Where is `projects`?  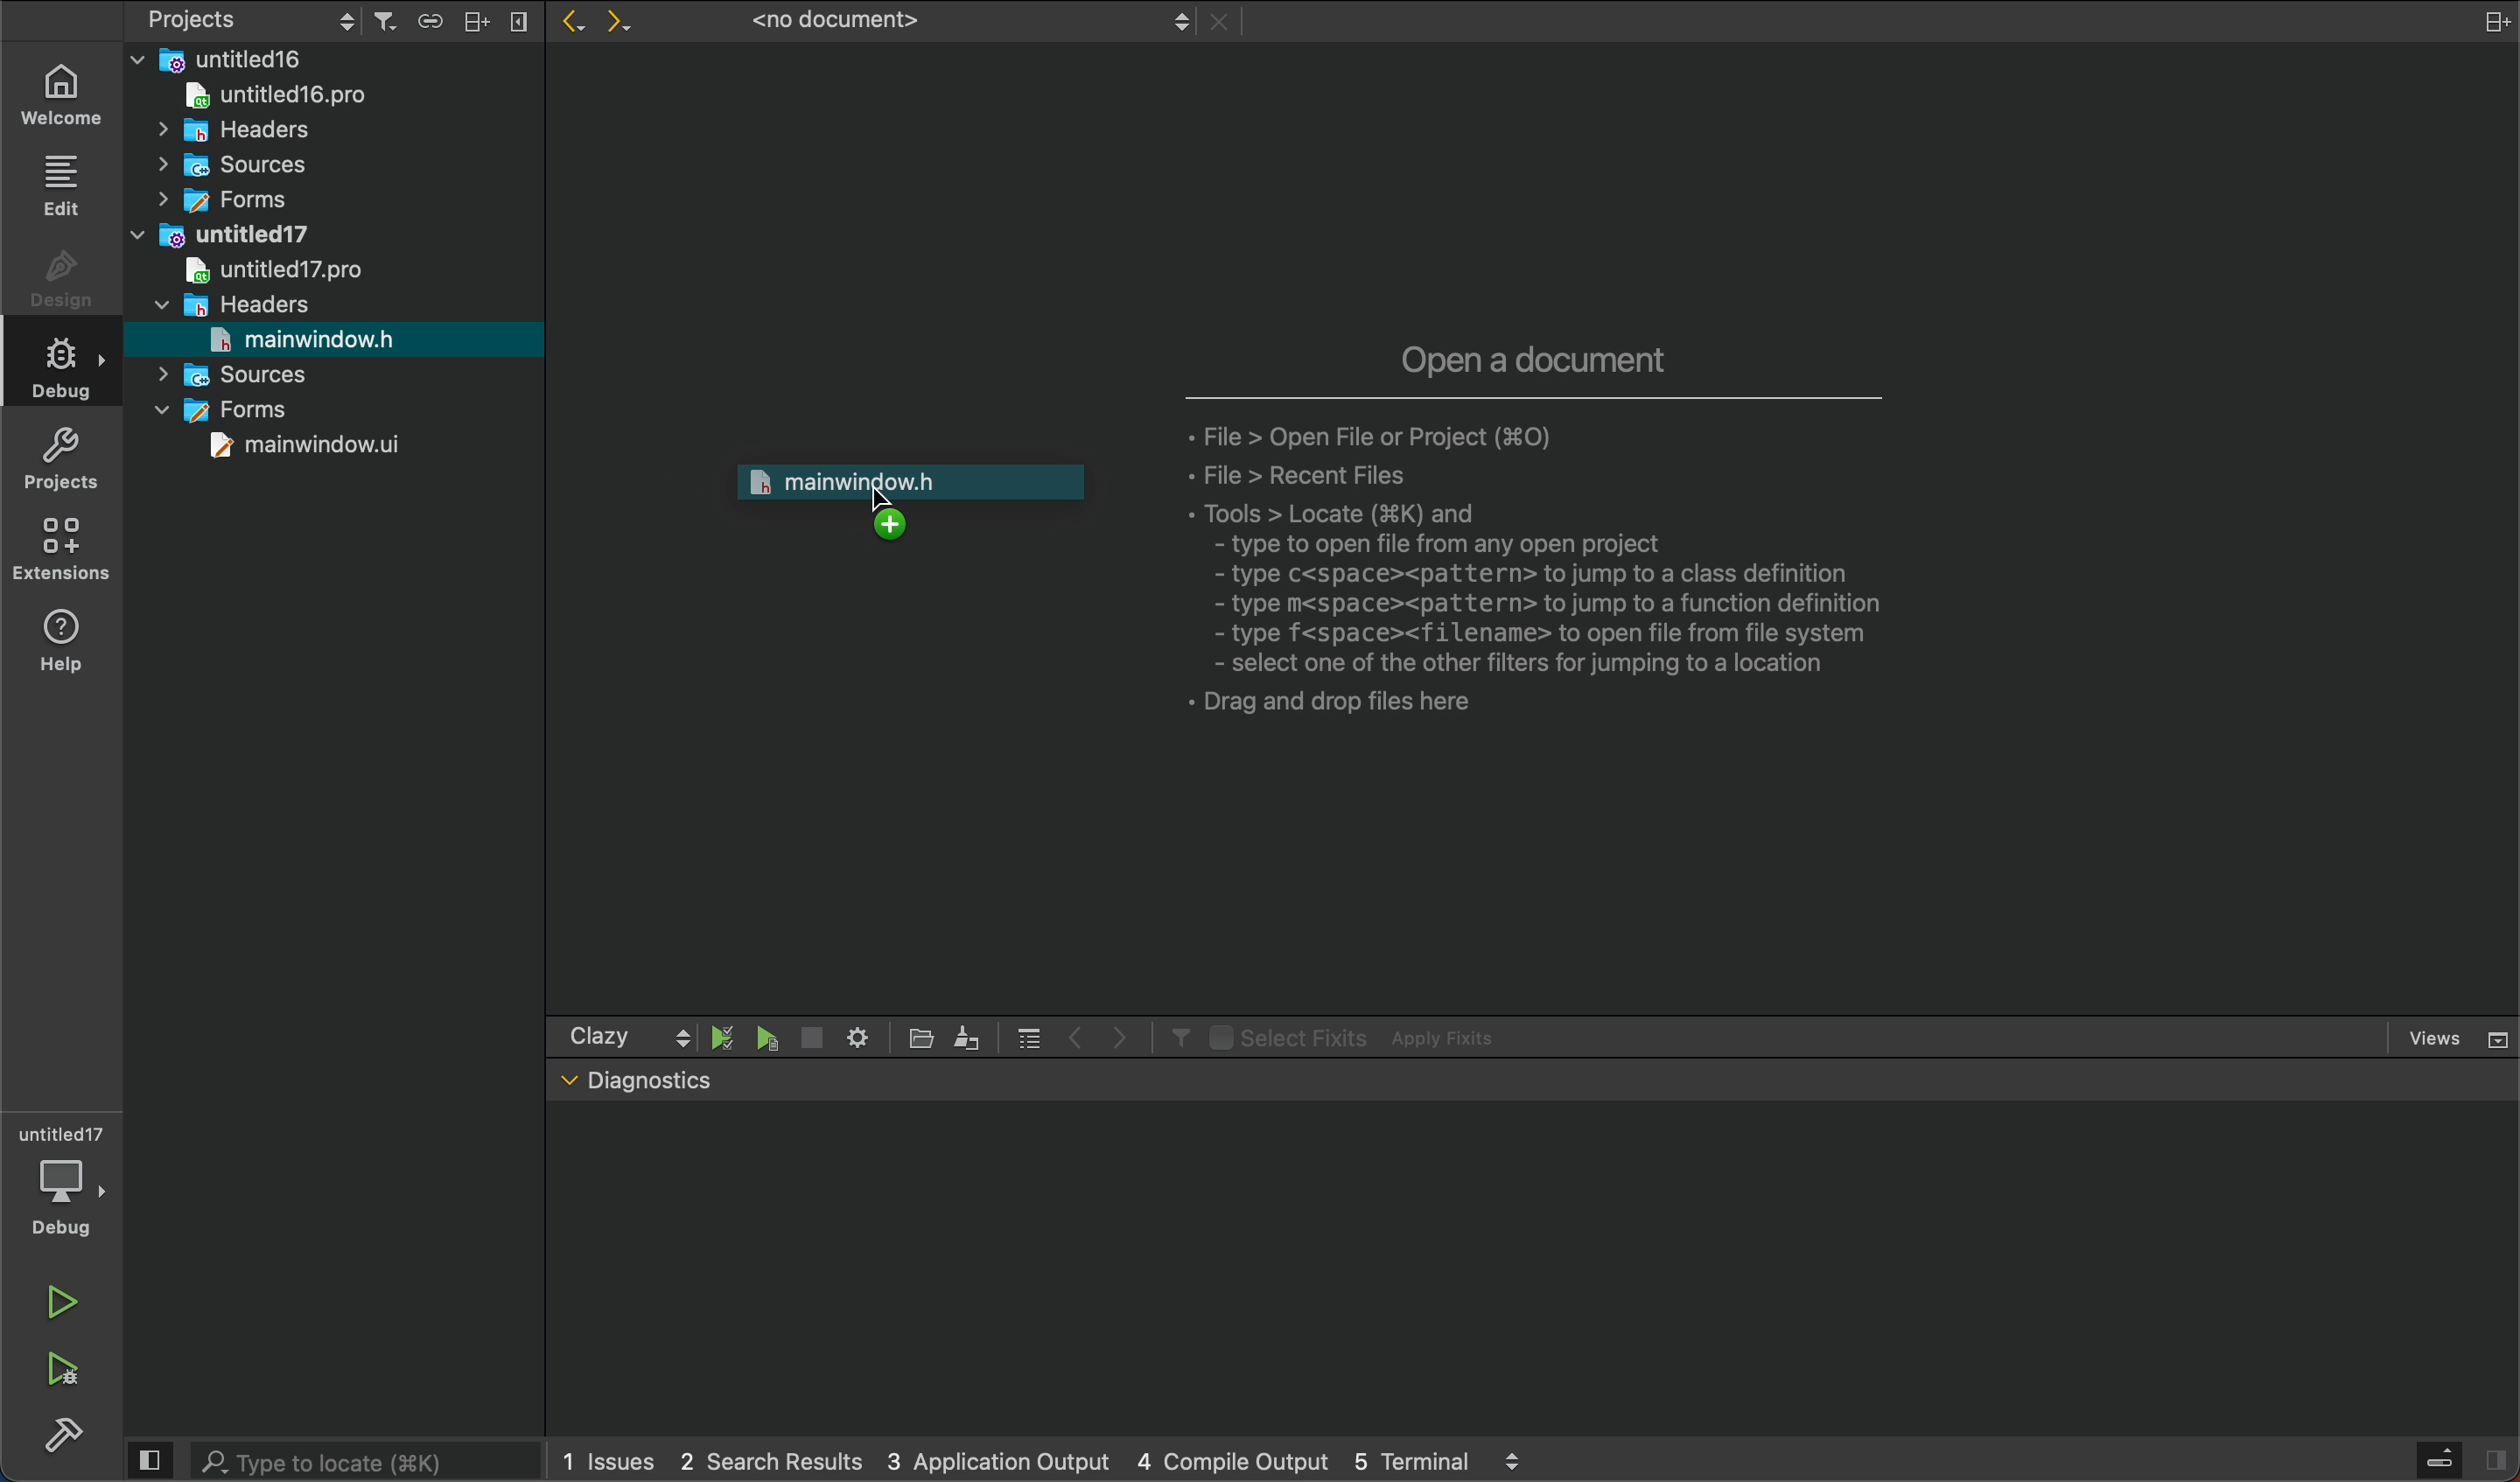
projects is located at coordinates (71, 459).